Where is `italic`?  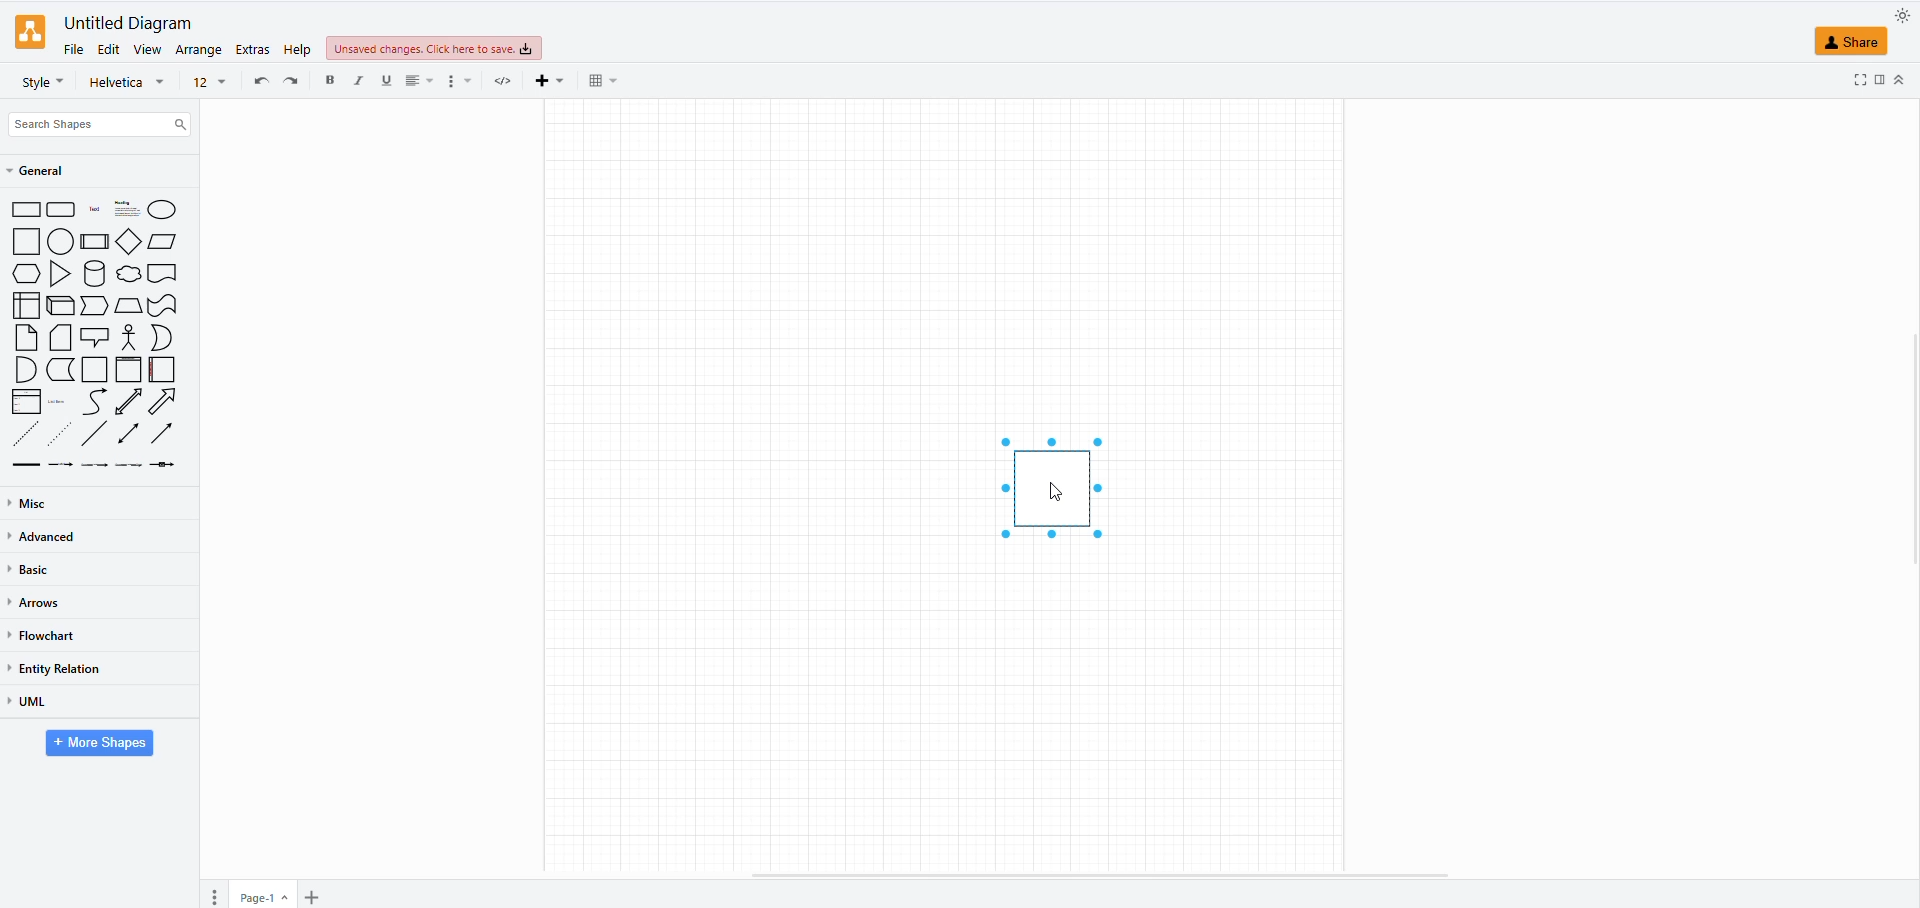 italic is located at coordinates (362, 80).